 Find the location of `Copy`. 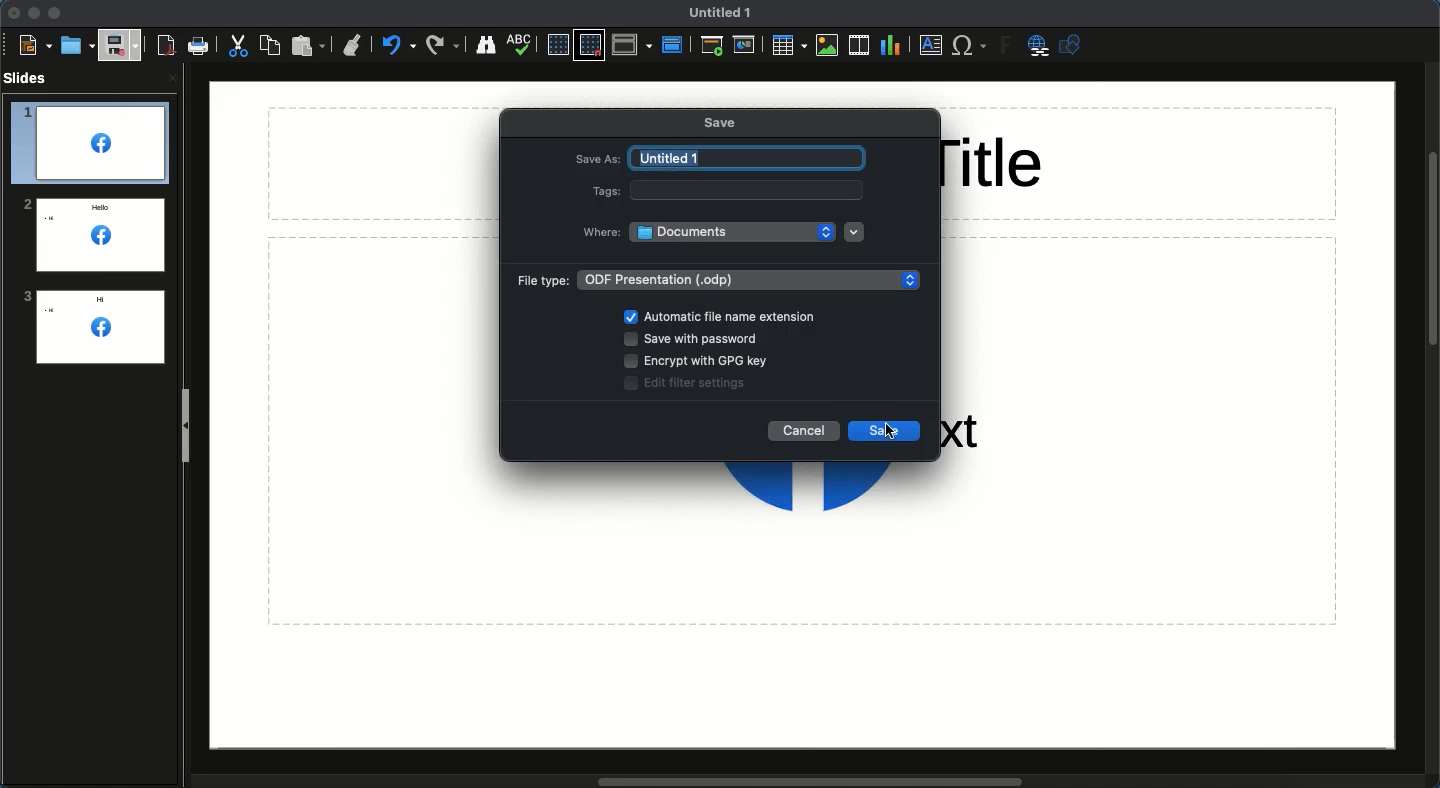

Copy is located at coordinates (269, 45).